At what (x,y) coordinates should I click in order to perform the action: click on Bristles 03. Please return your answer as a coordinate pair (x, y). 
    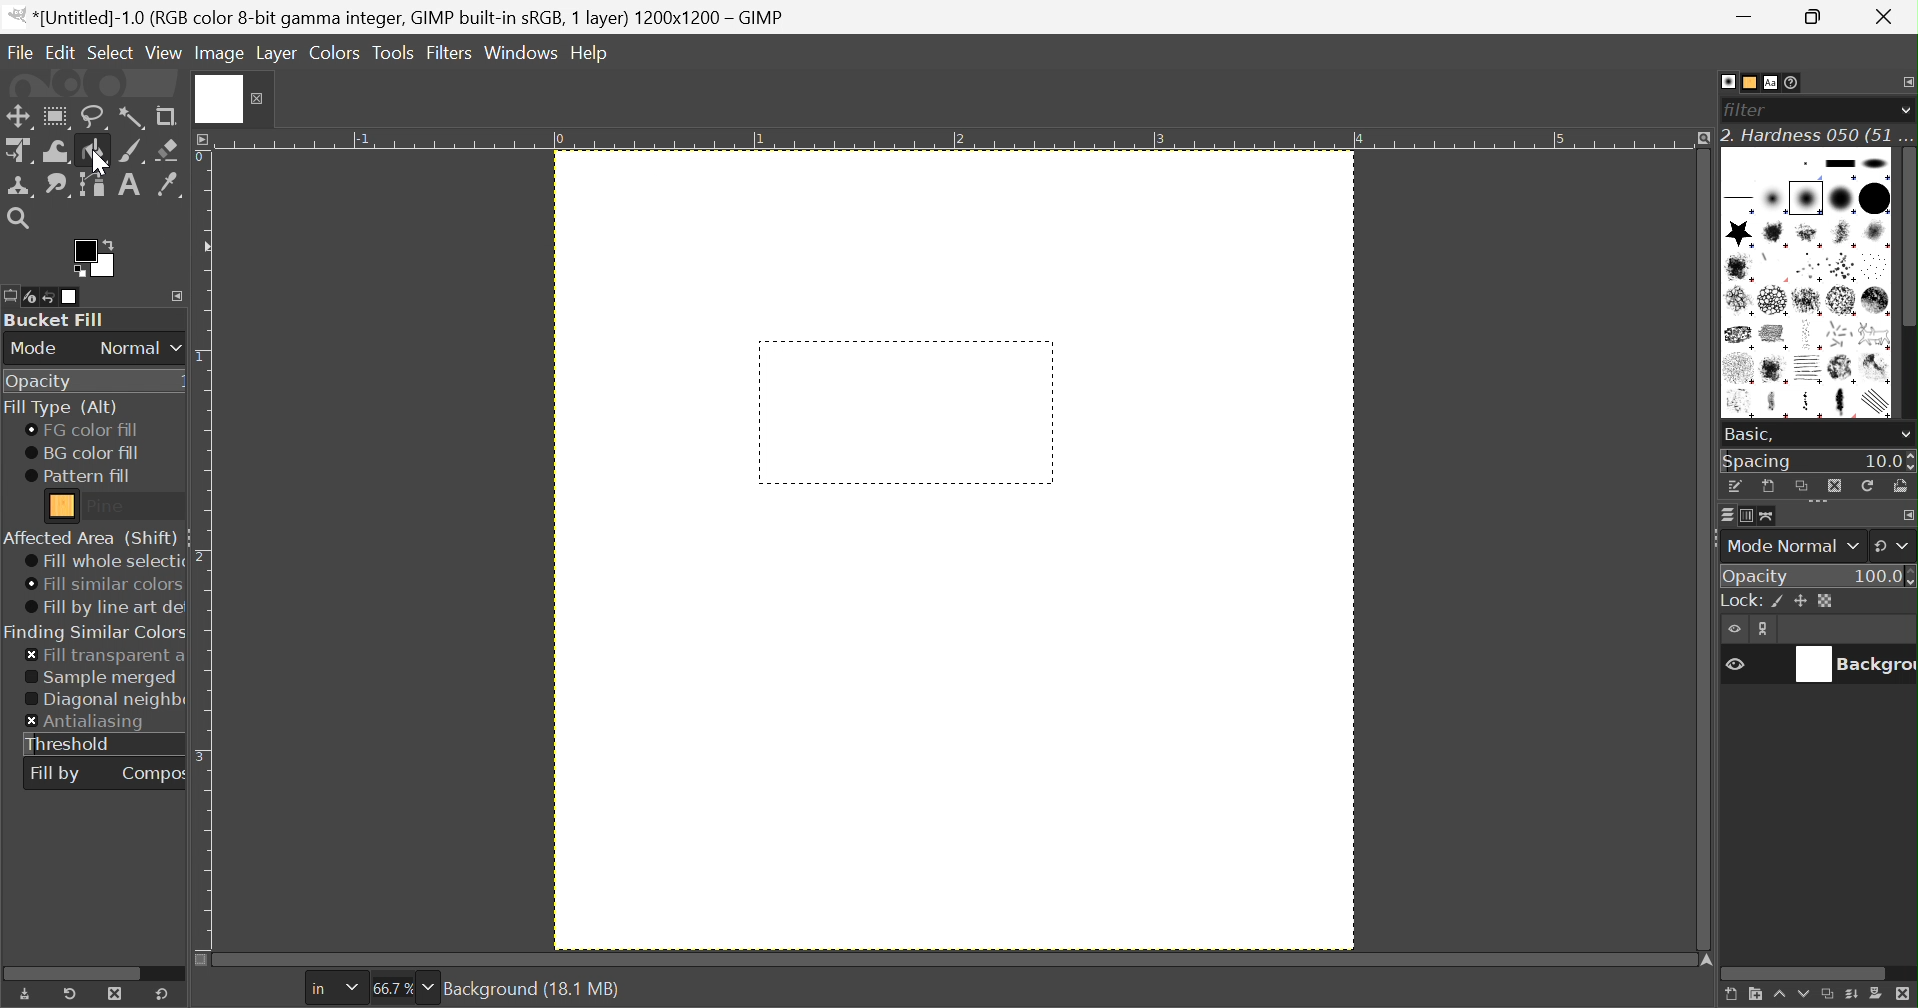
    Looking at the image, I should click on (1877, 267).